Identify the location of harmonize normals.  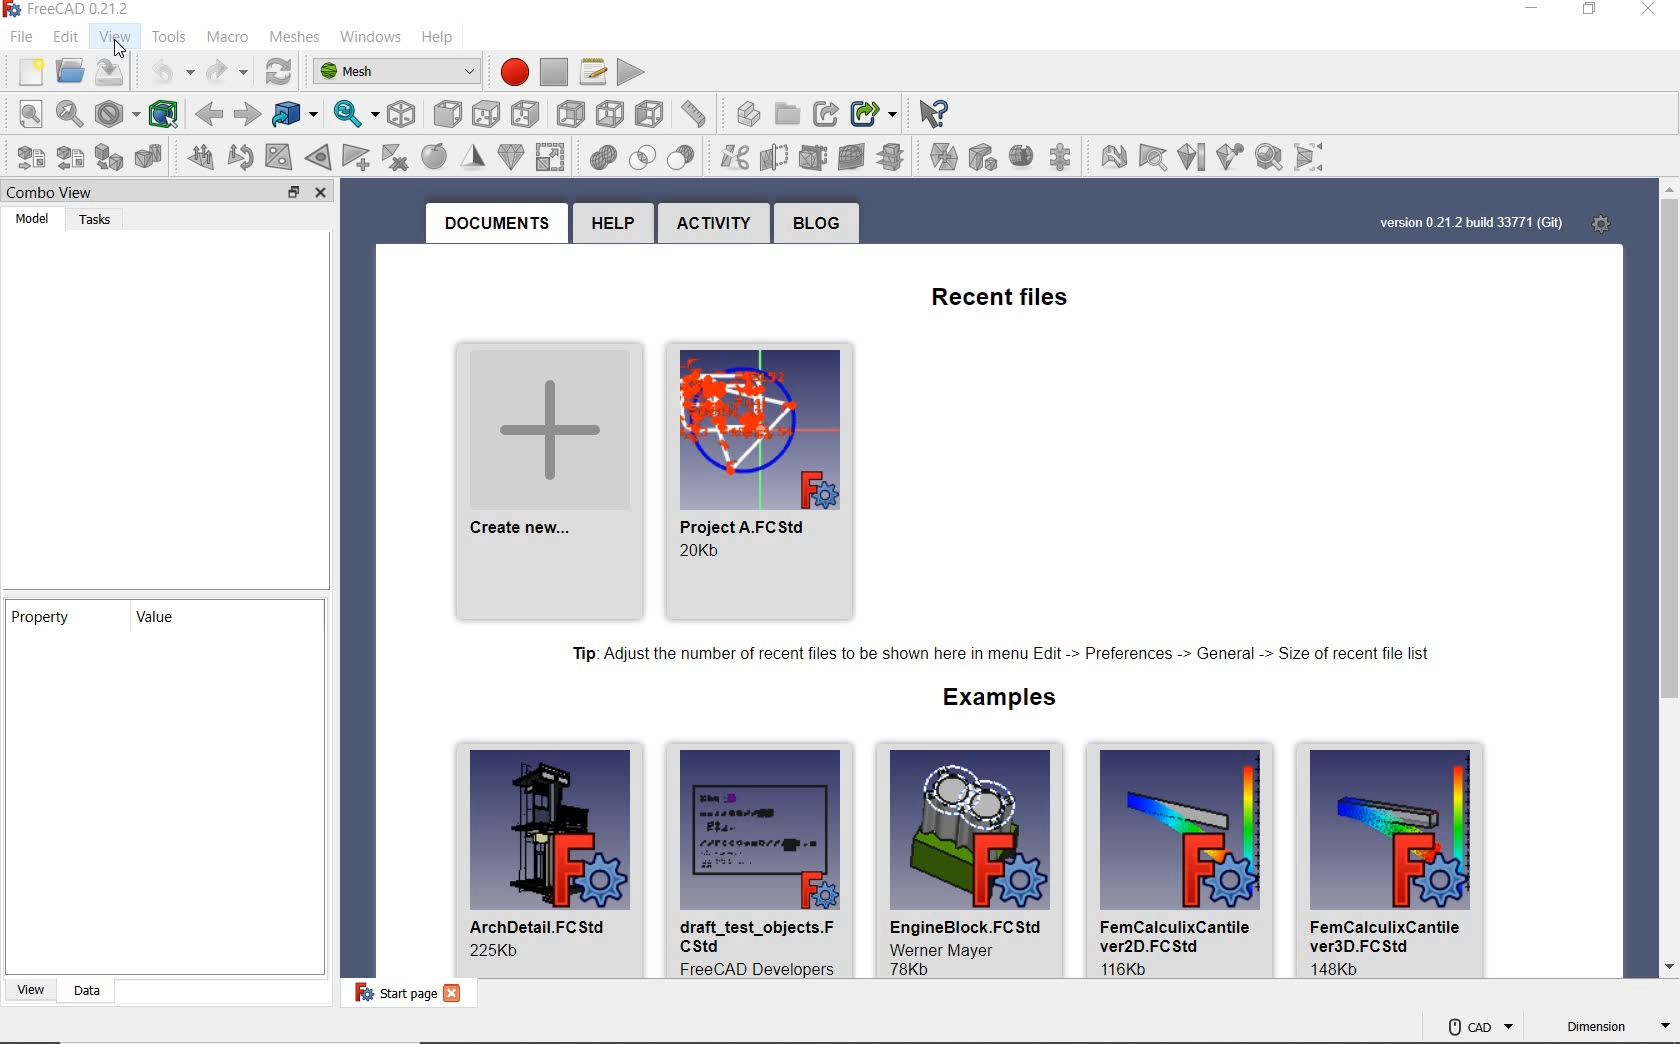
(194, 154).